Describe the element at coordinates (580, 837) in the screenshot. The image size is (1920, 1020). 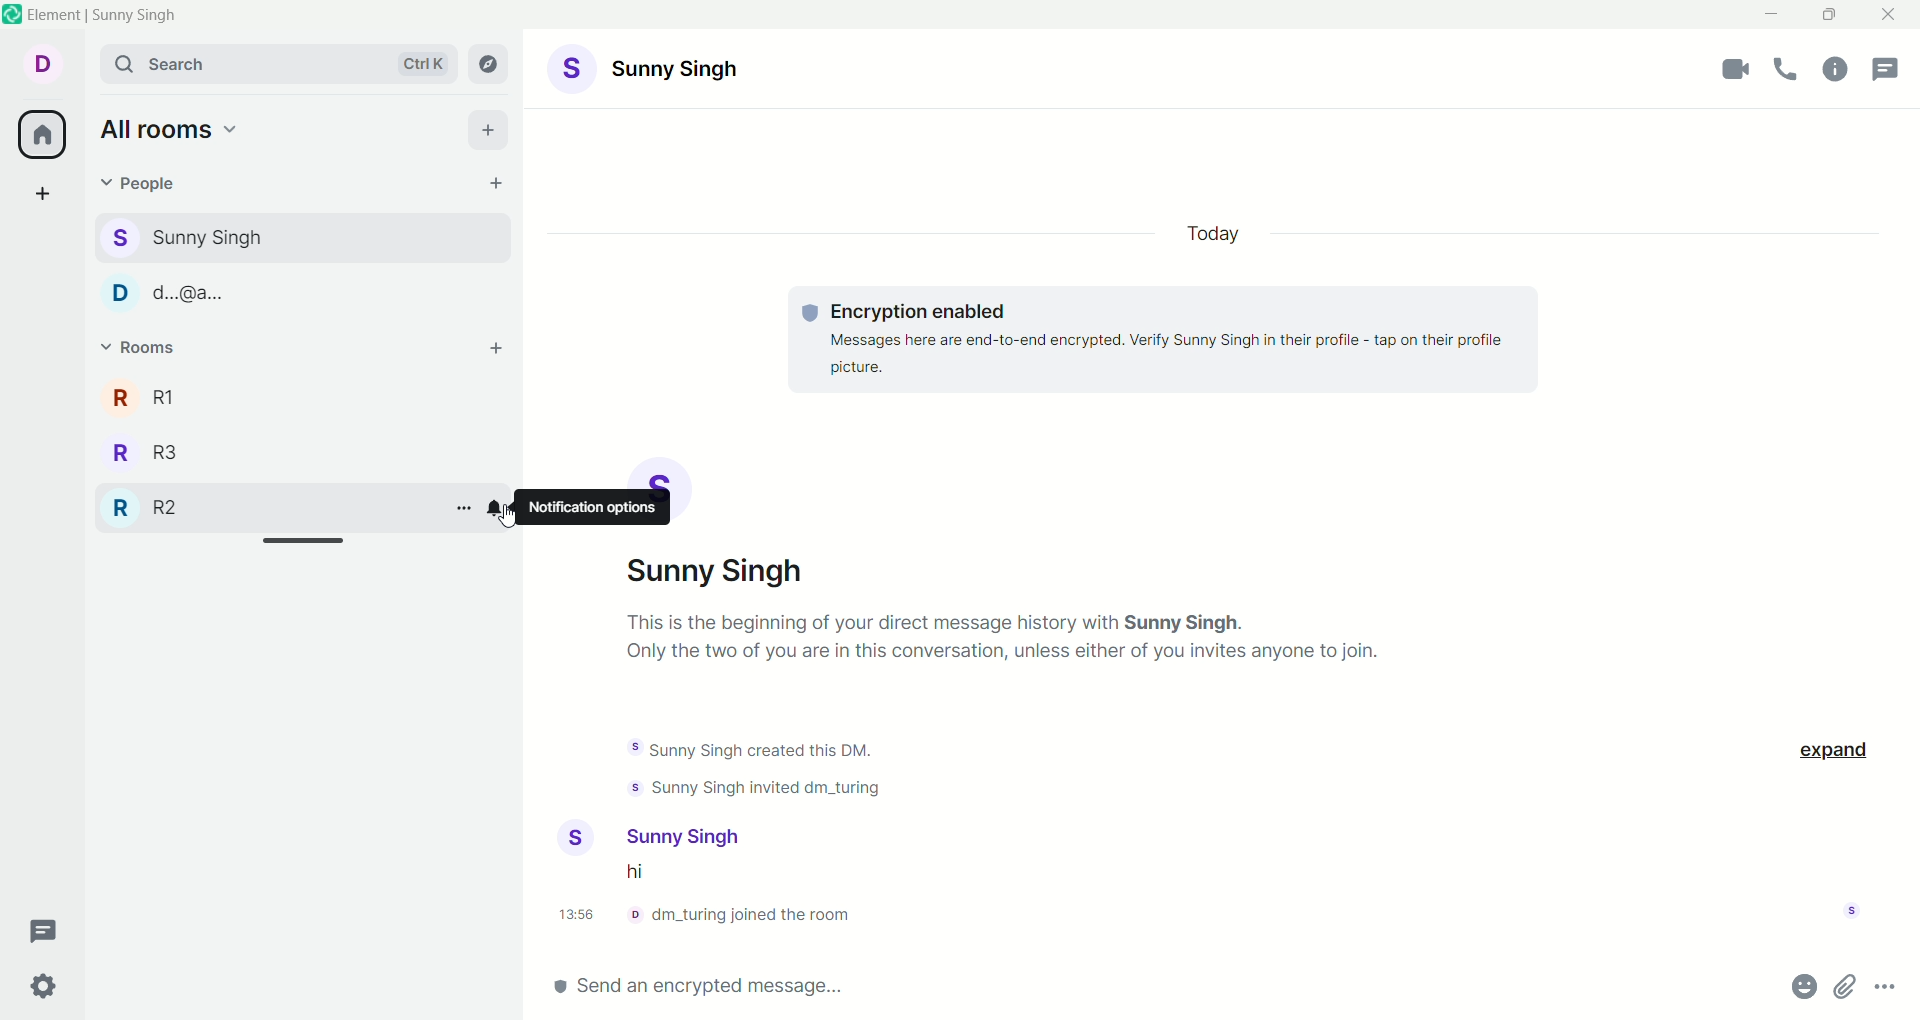
I see `user profile` at that location.